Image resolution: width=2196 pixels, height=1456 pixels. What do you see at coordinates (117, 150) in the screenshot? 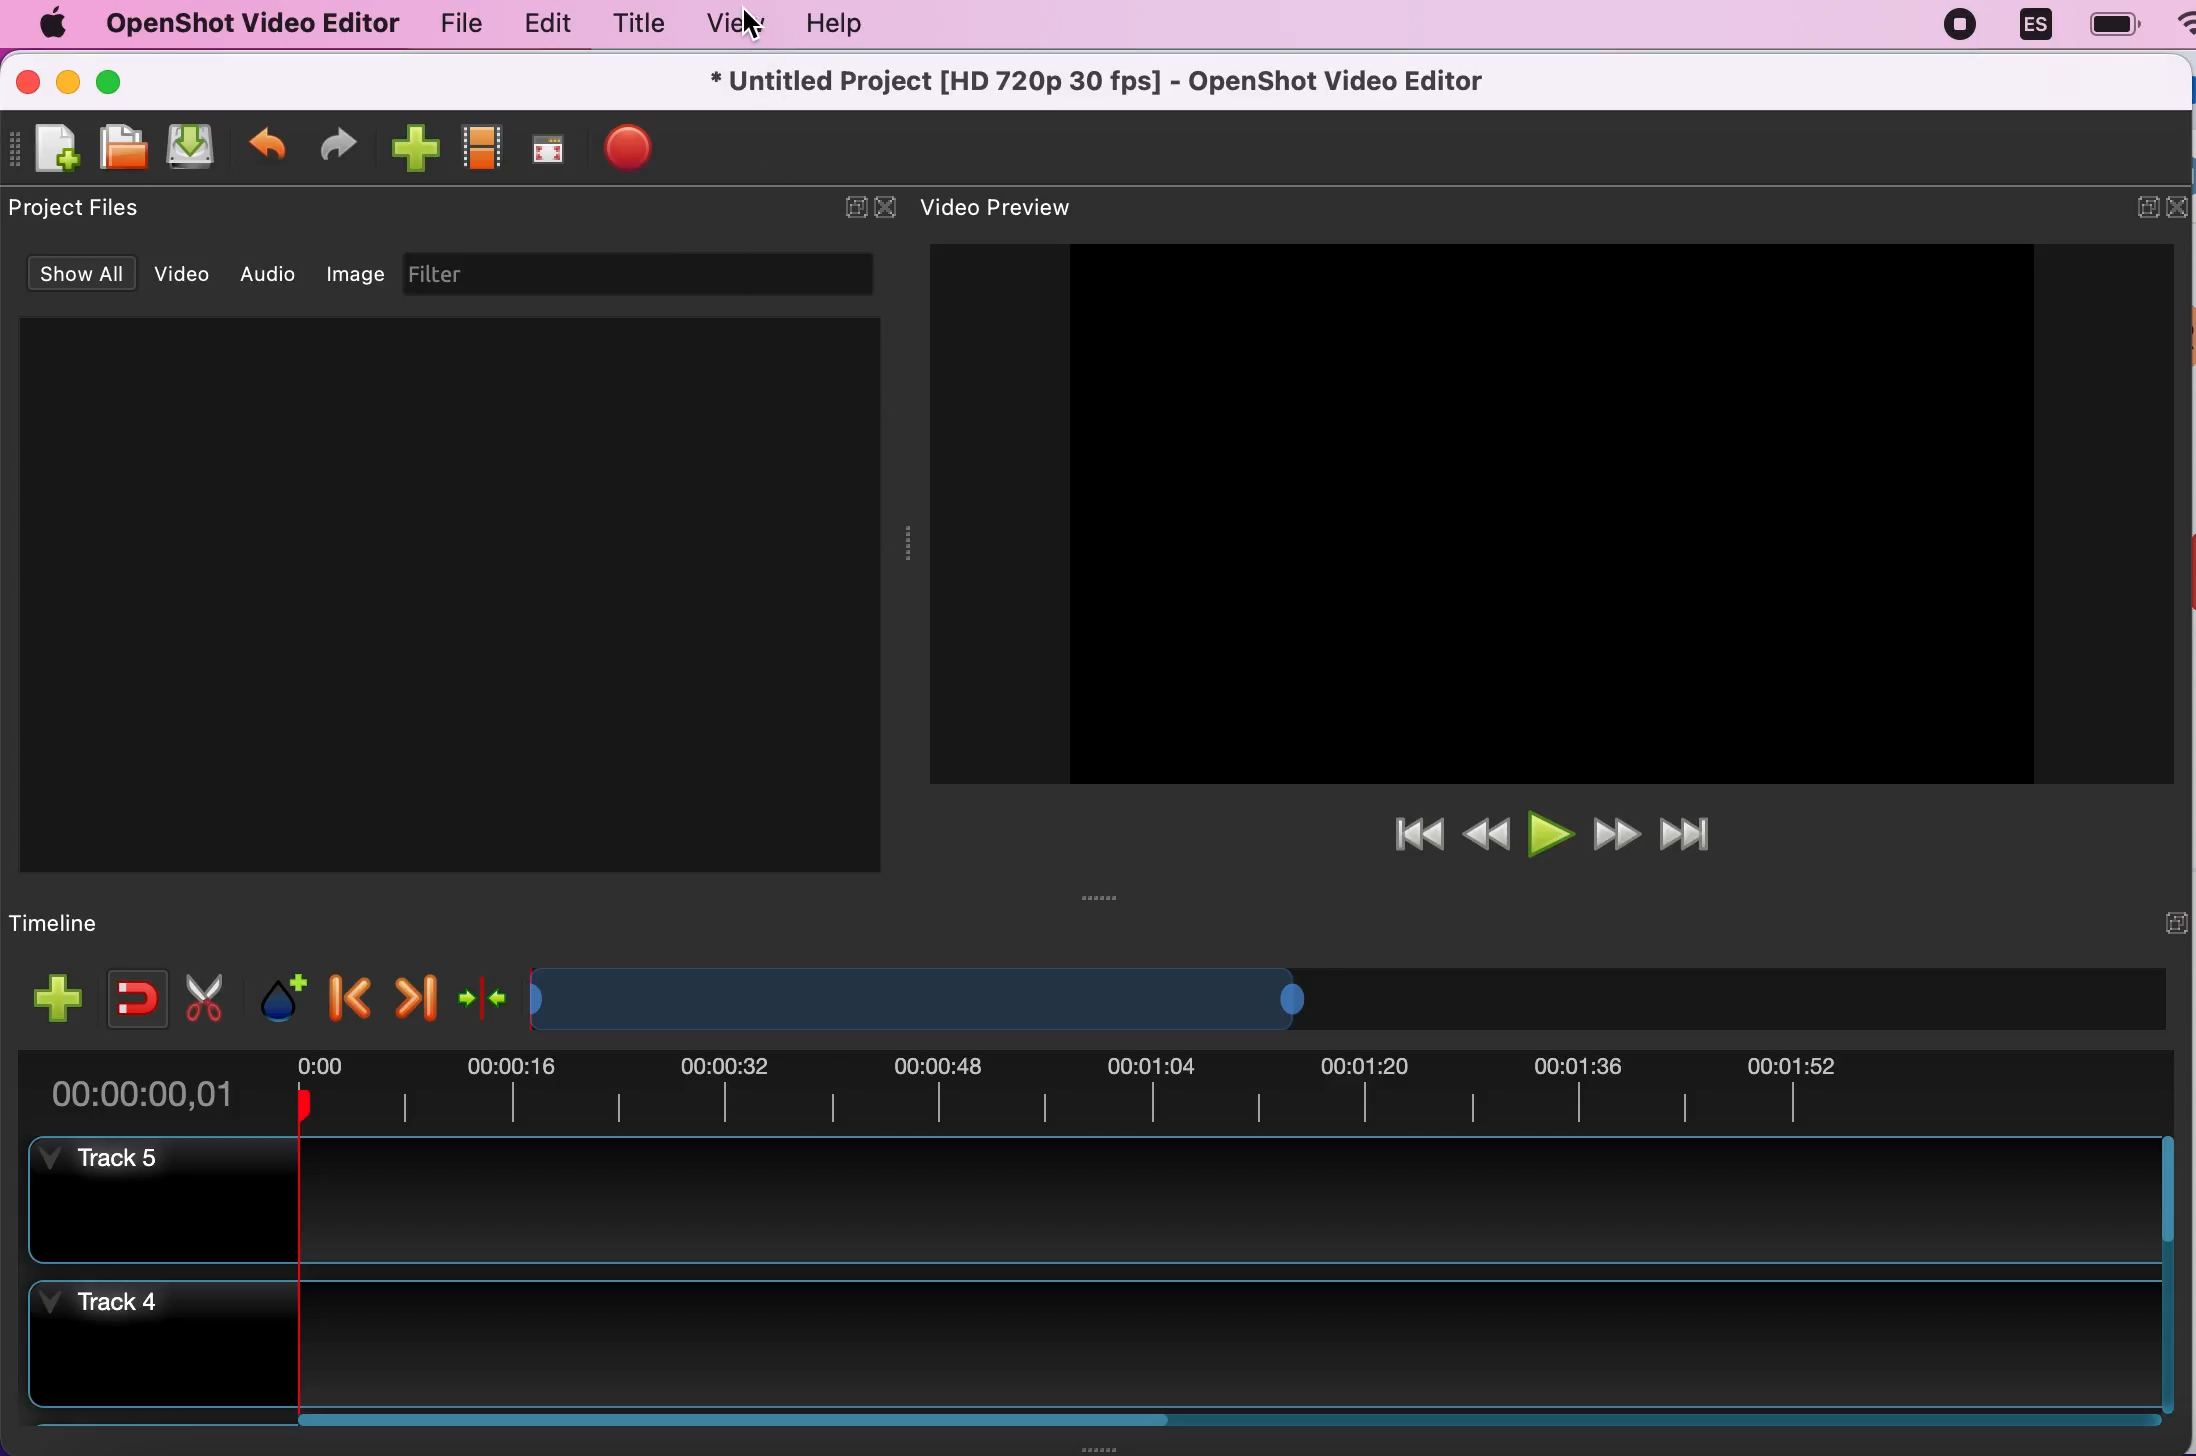
I see `open file` at bounding box center [117, 150].